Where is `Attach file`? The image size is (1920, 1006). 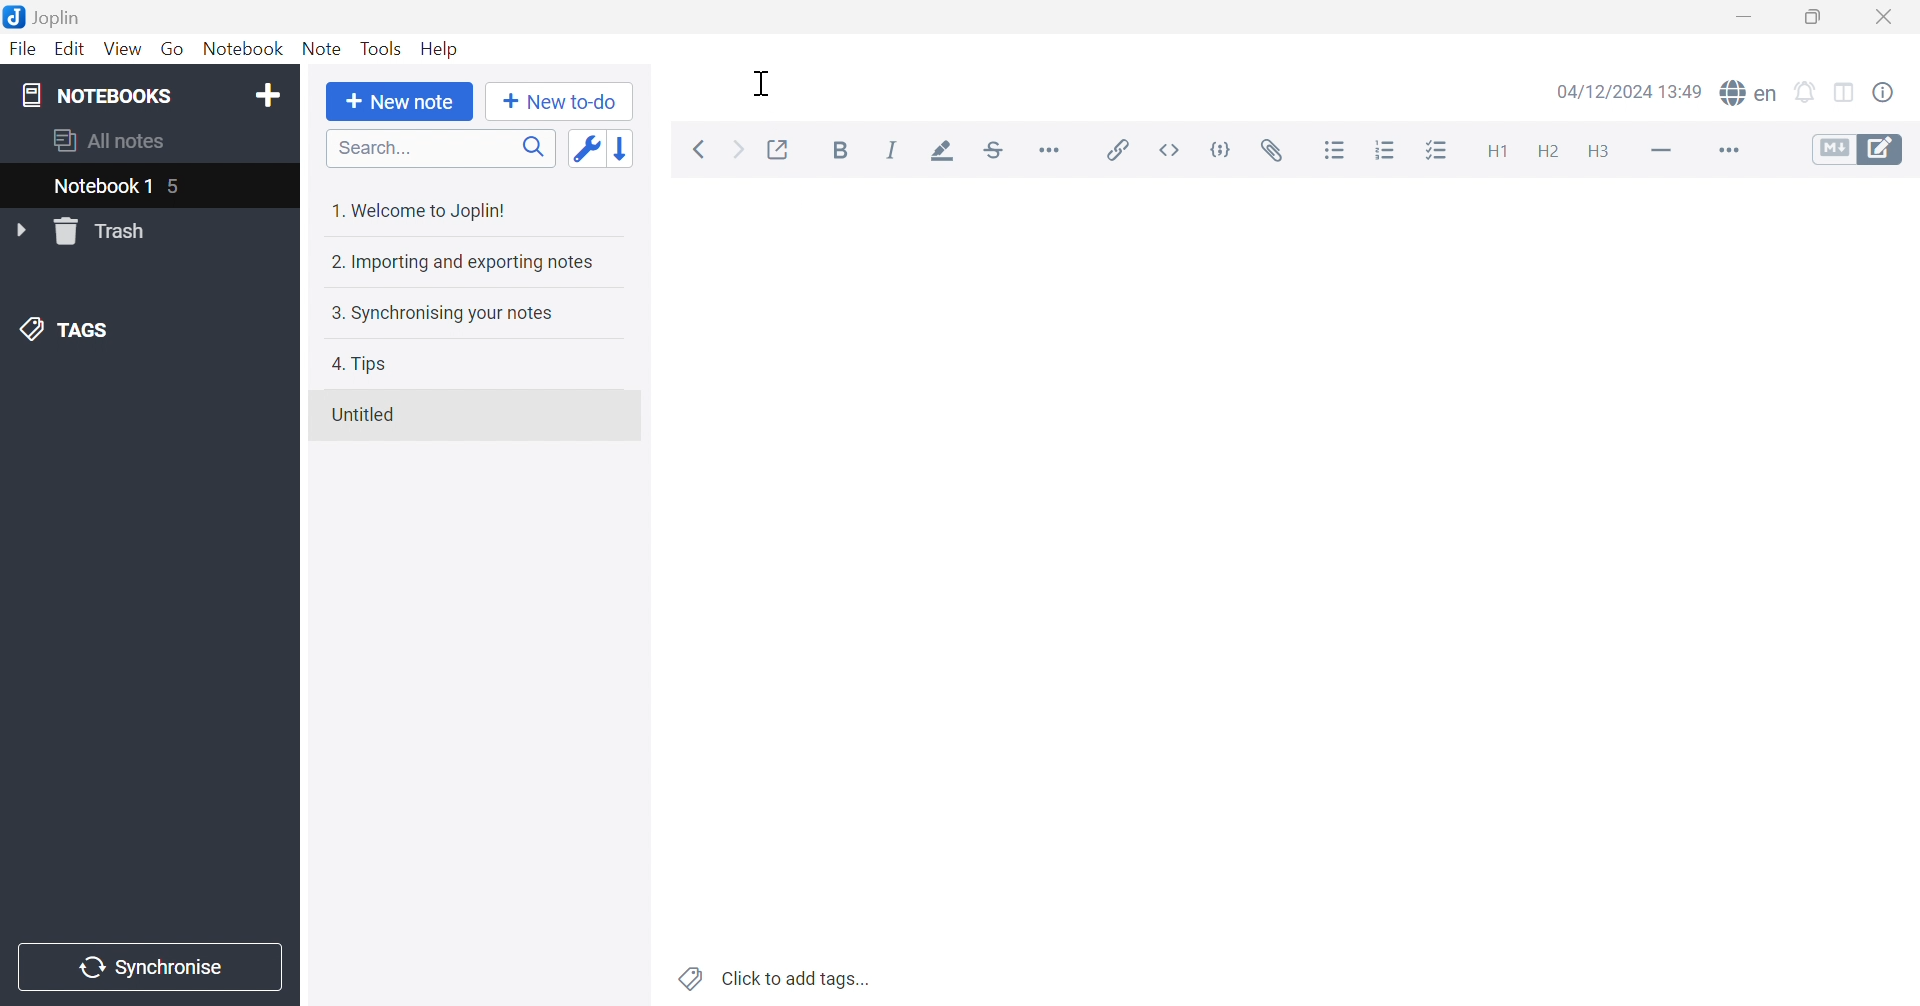 Attach file is located at coordinates (1275, 147).